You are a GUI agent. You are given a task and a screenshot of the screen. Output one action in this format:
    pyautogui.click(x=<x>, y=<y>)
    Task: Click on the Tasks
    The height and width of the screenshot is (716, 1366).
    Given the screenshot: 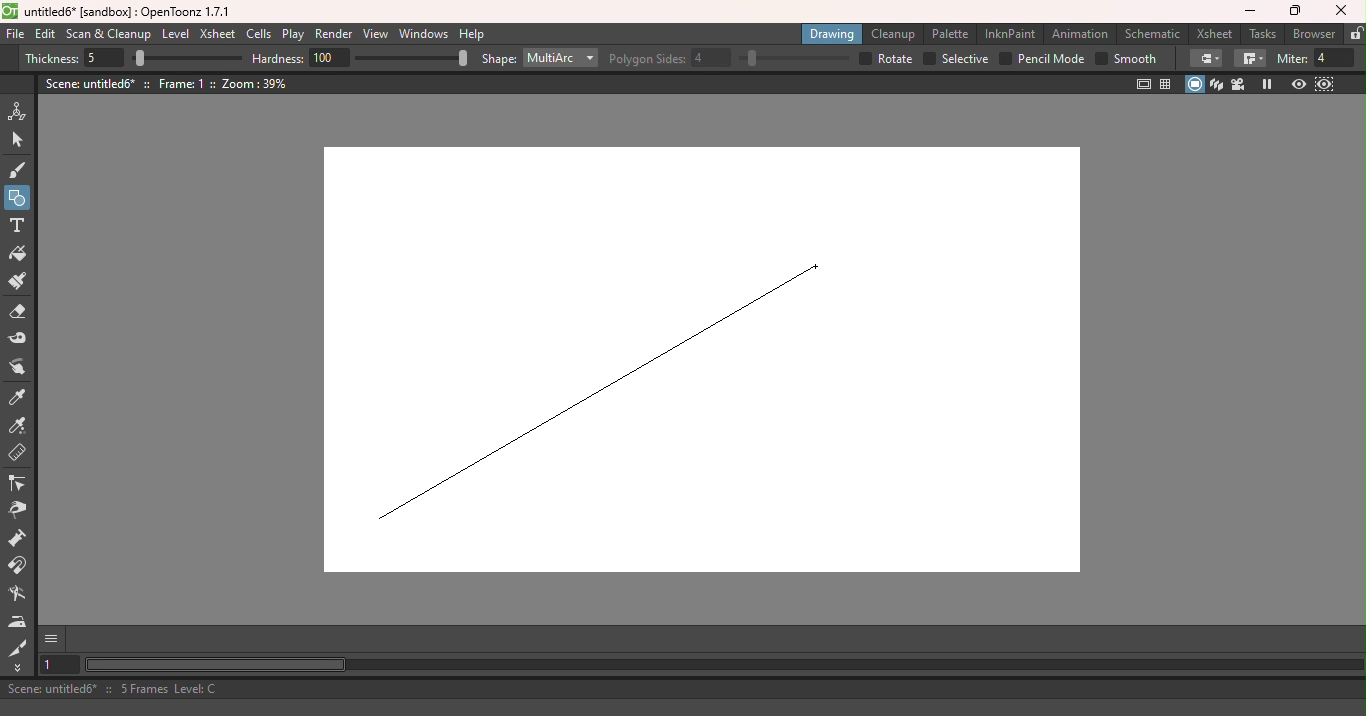 What is the action you would take?
    pyautogui.click(x=1260, y=33)
    